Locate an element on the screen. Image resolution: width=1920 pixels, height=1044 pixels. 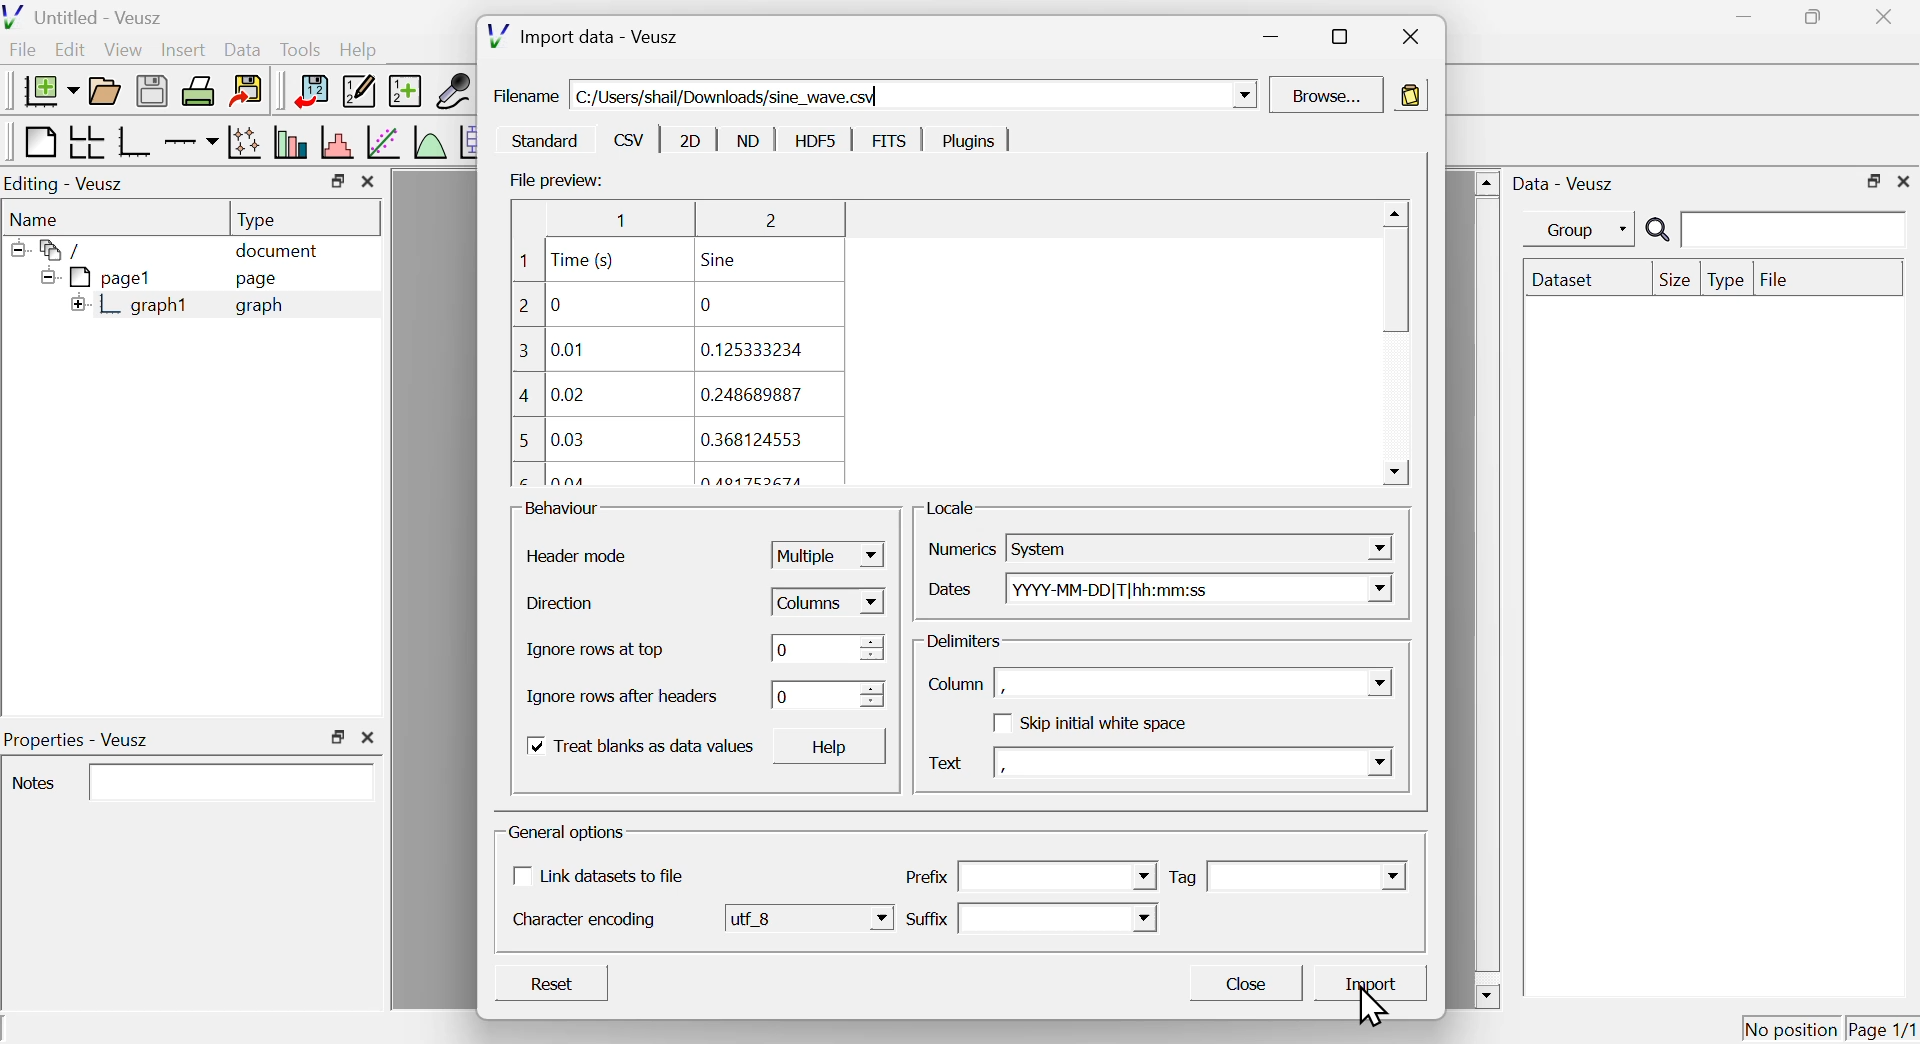
page is located at coordinates (260, 282).